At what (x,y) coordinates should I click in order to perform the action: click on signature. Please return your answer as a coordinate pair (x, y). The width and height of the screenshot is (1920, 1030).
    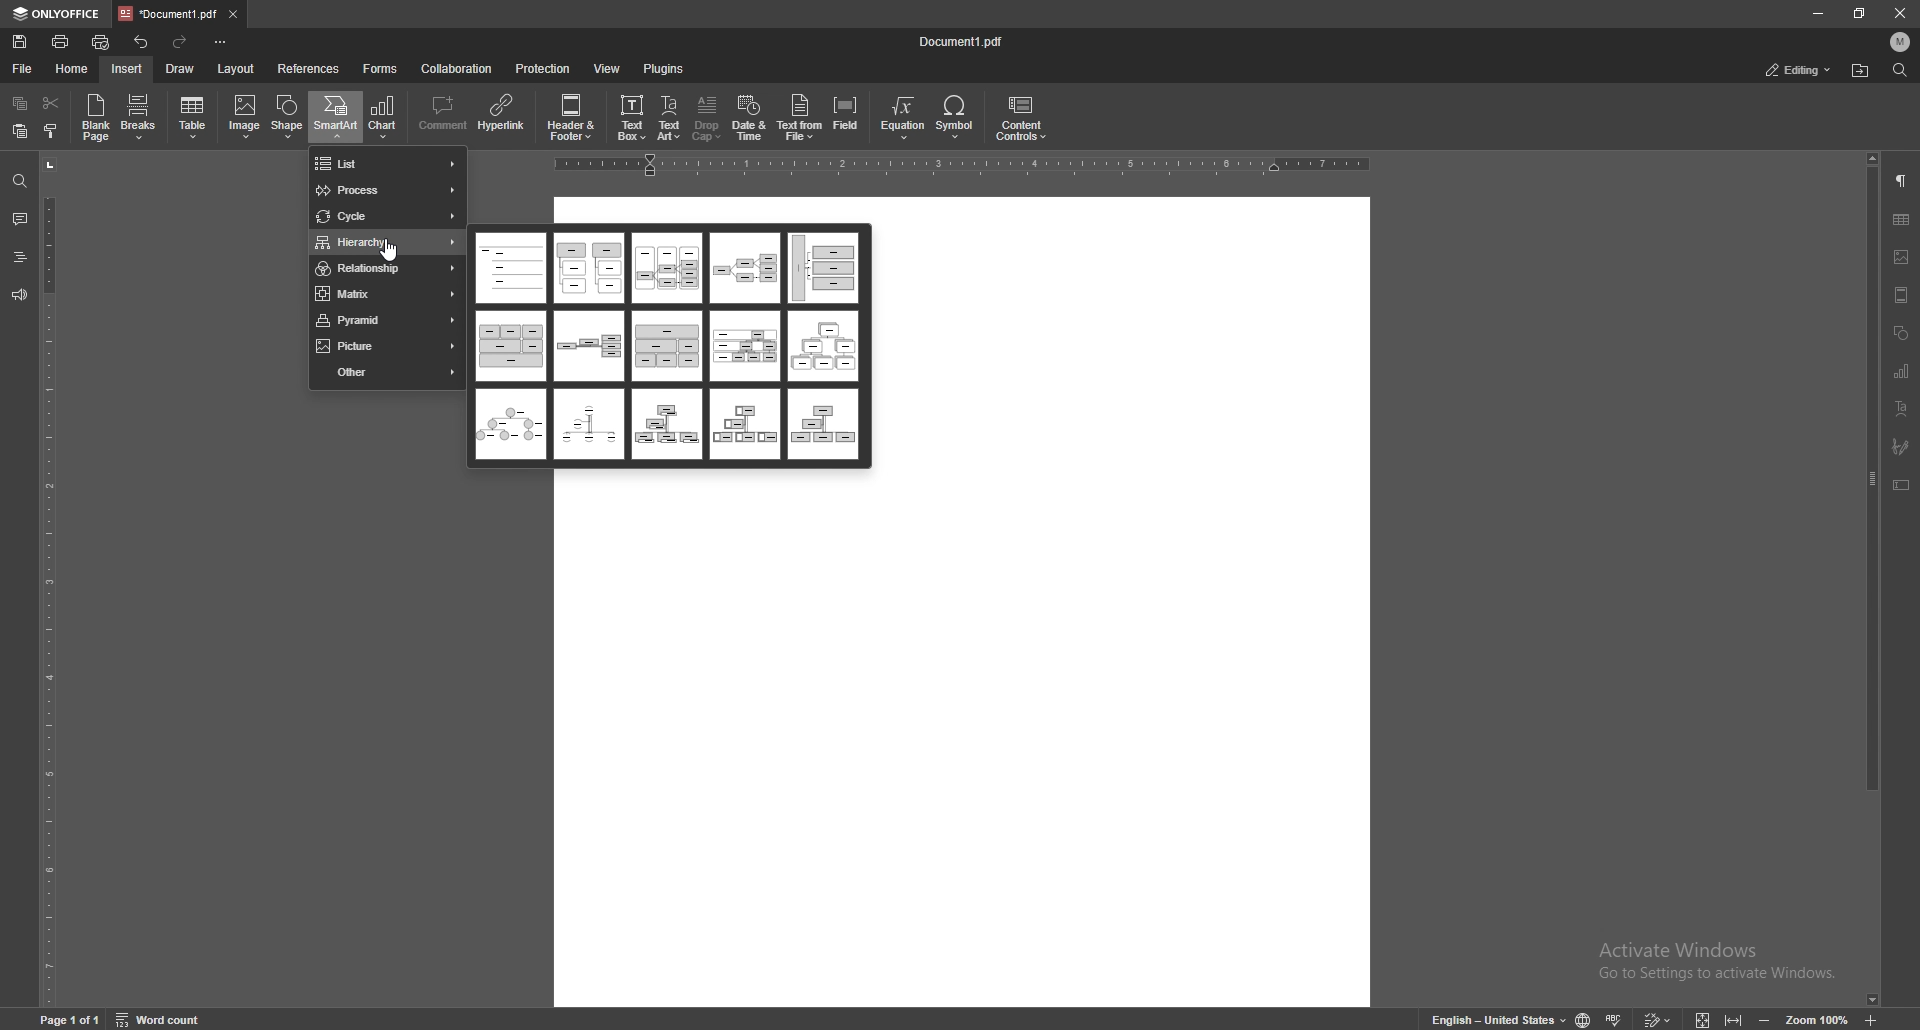
    Looking at the image, I should click on (1901, 446).